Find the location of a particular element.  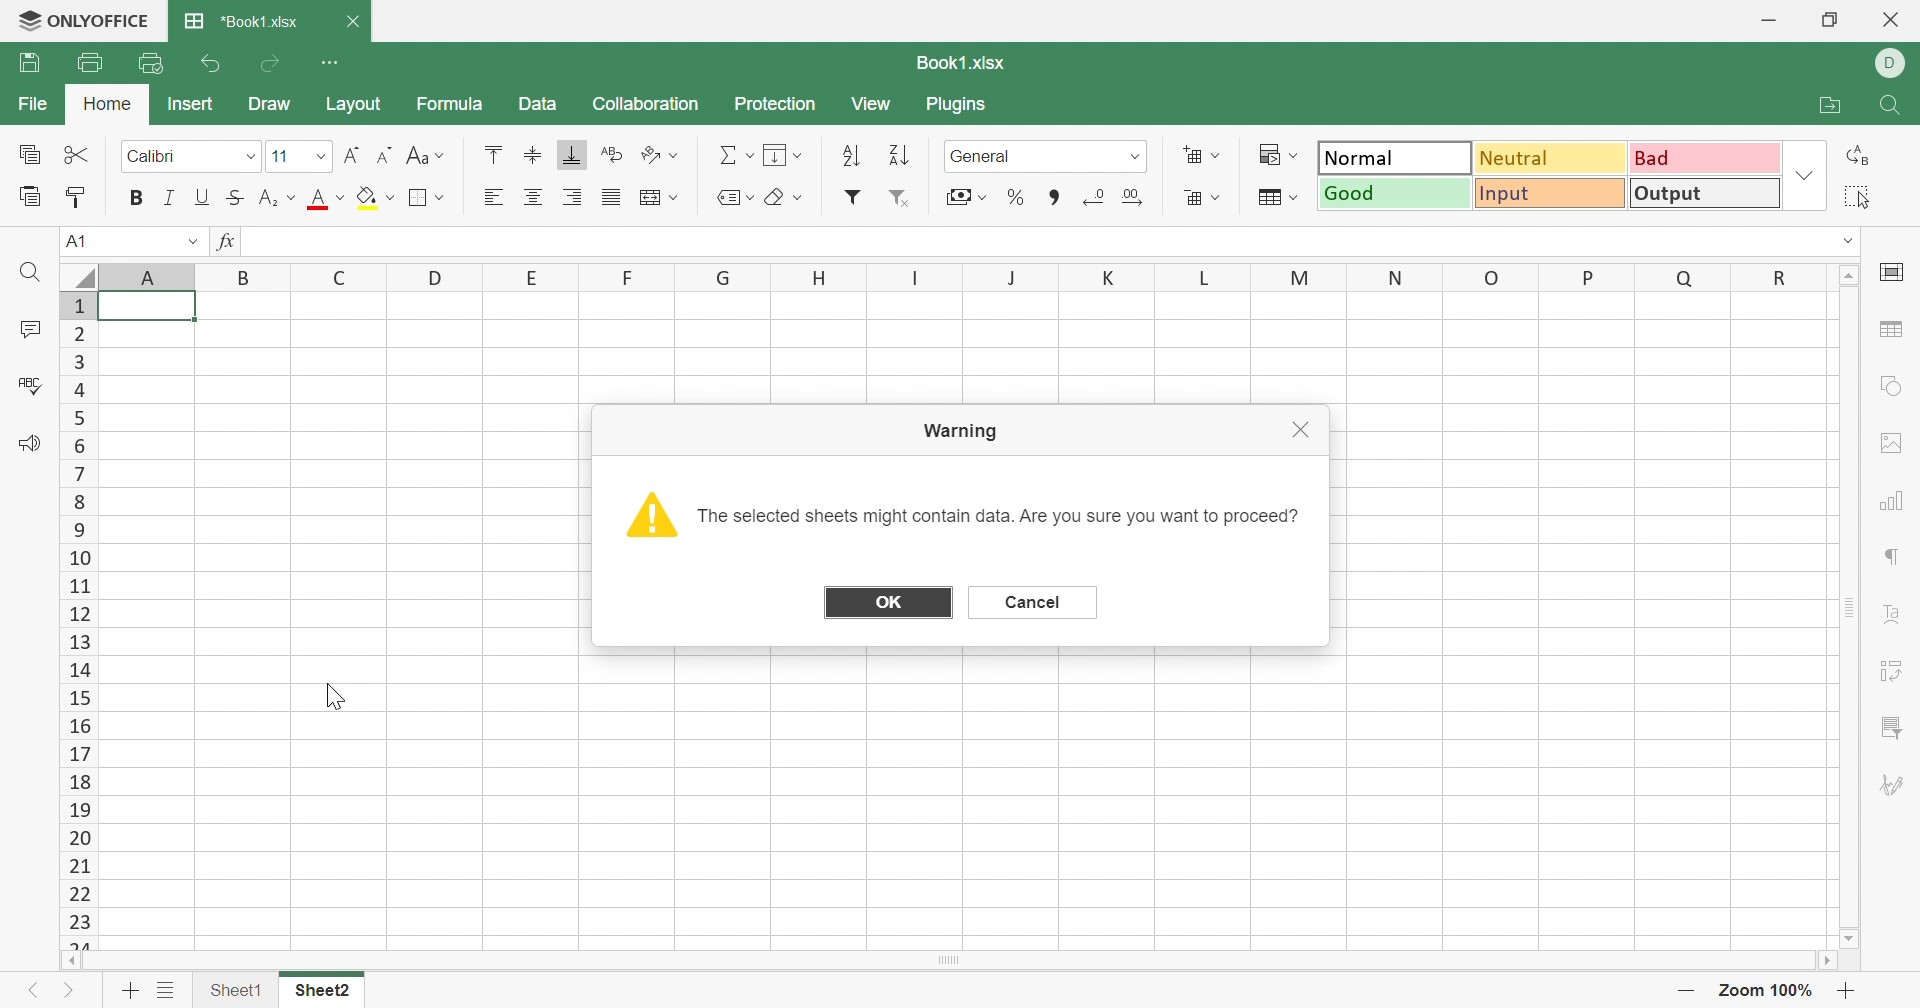

Drop Down is located at coordinates (1223, 197).